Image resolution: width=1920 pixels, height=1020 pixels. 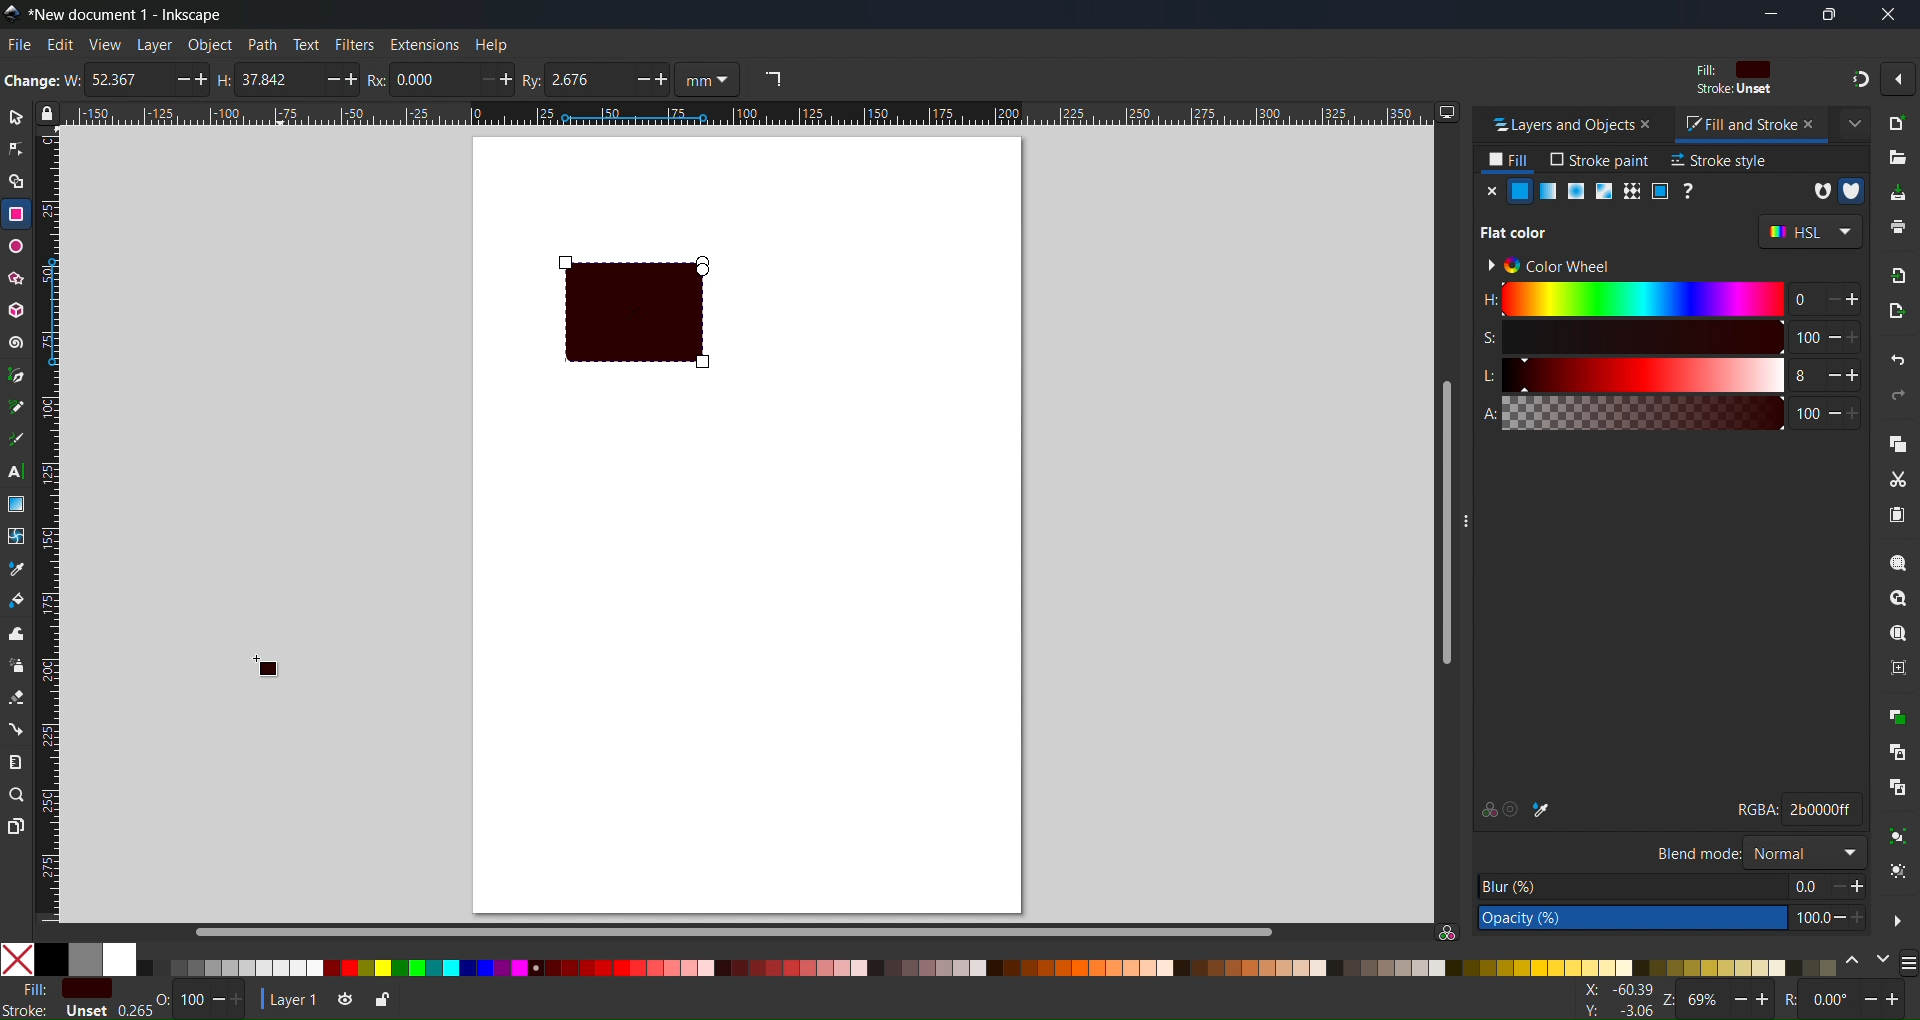 I want to click on Calligraphy tool, so click(x=17, y=436).